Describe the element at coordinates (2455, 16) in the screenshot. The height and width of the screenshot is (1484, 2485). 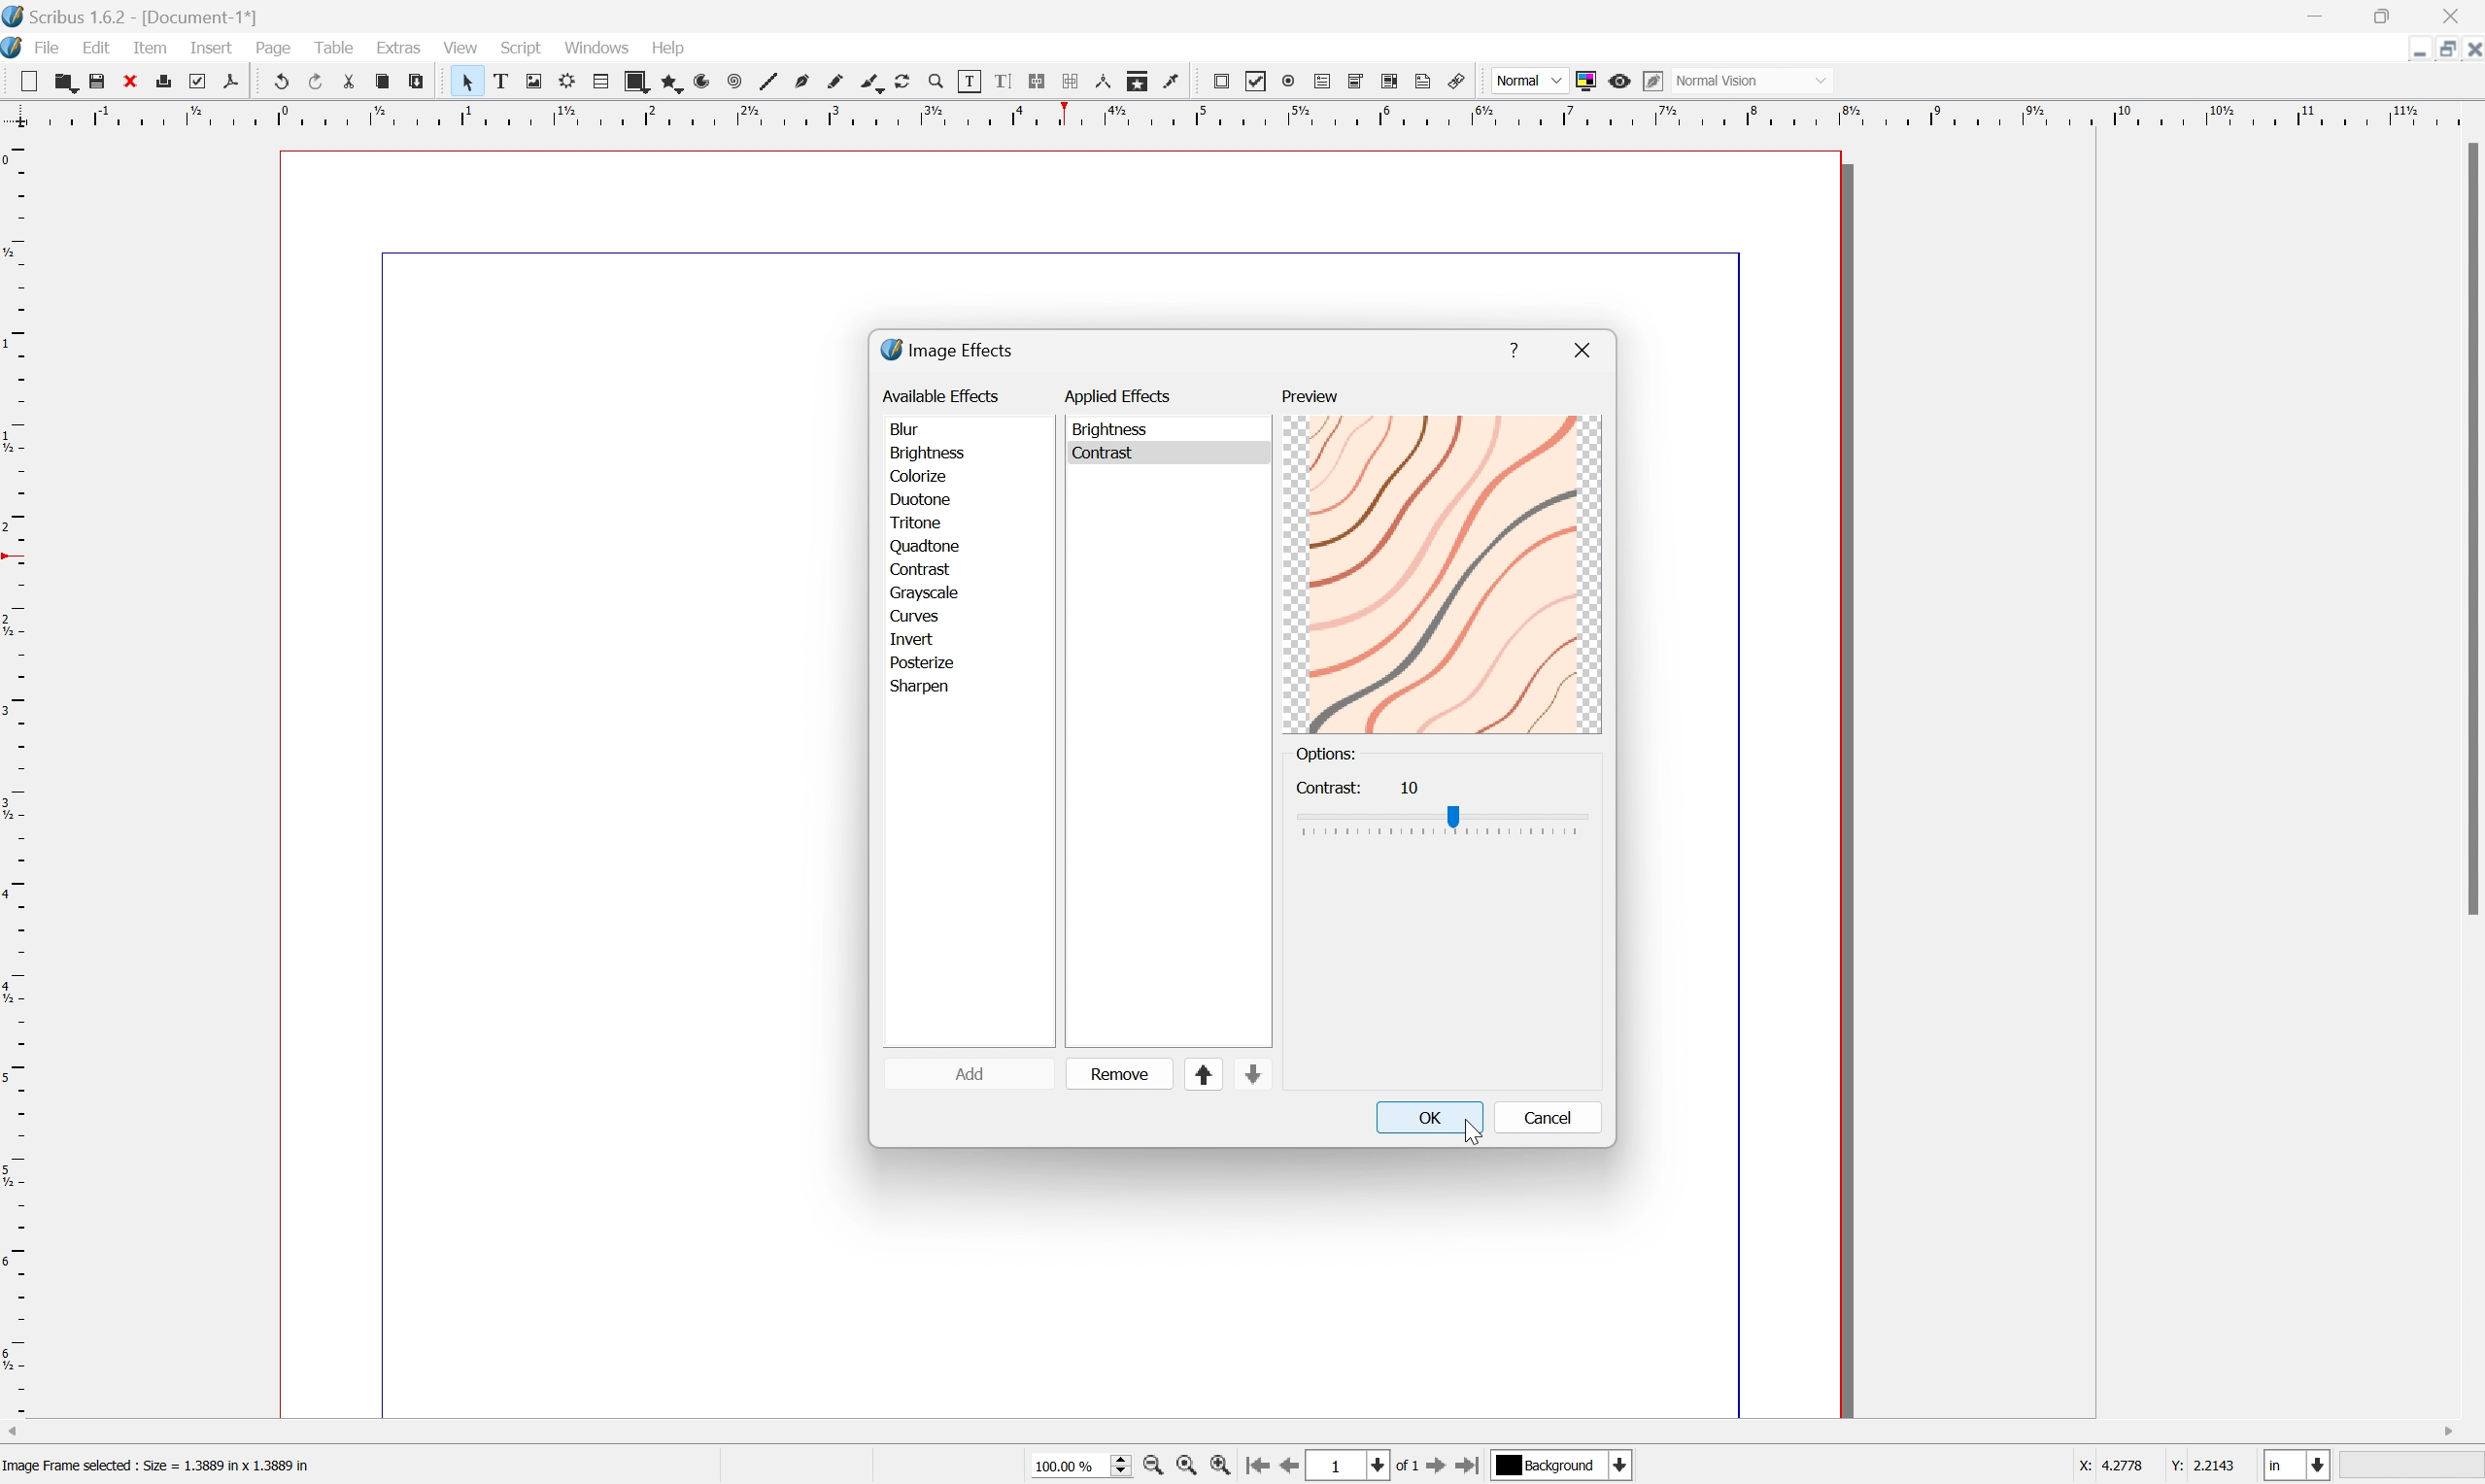
I see `Close` at that location.